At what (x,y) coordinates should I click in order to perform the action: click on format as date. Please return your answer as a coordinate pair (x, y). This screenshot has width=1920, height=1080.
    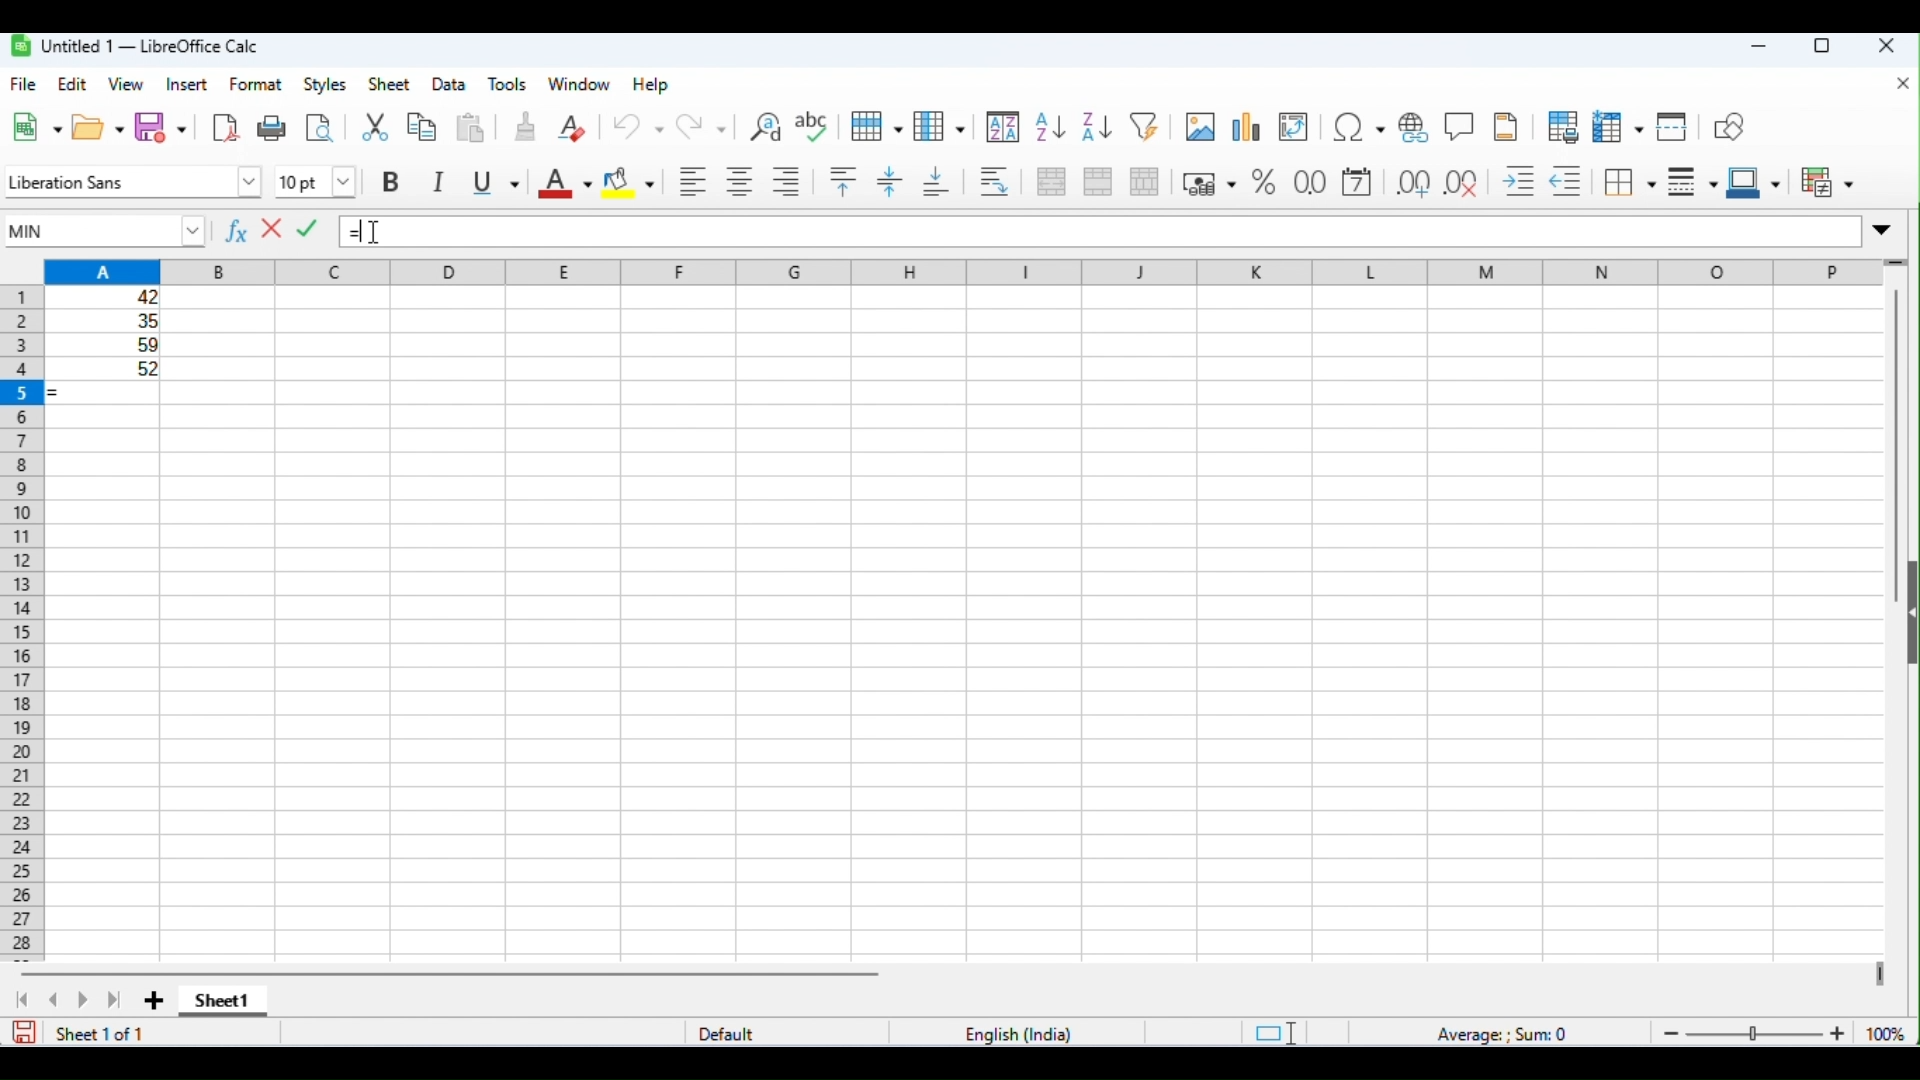
    Looking at the image, I should click on (1357, 182).